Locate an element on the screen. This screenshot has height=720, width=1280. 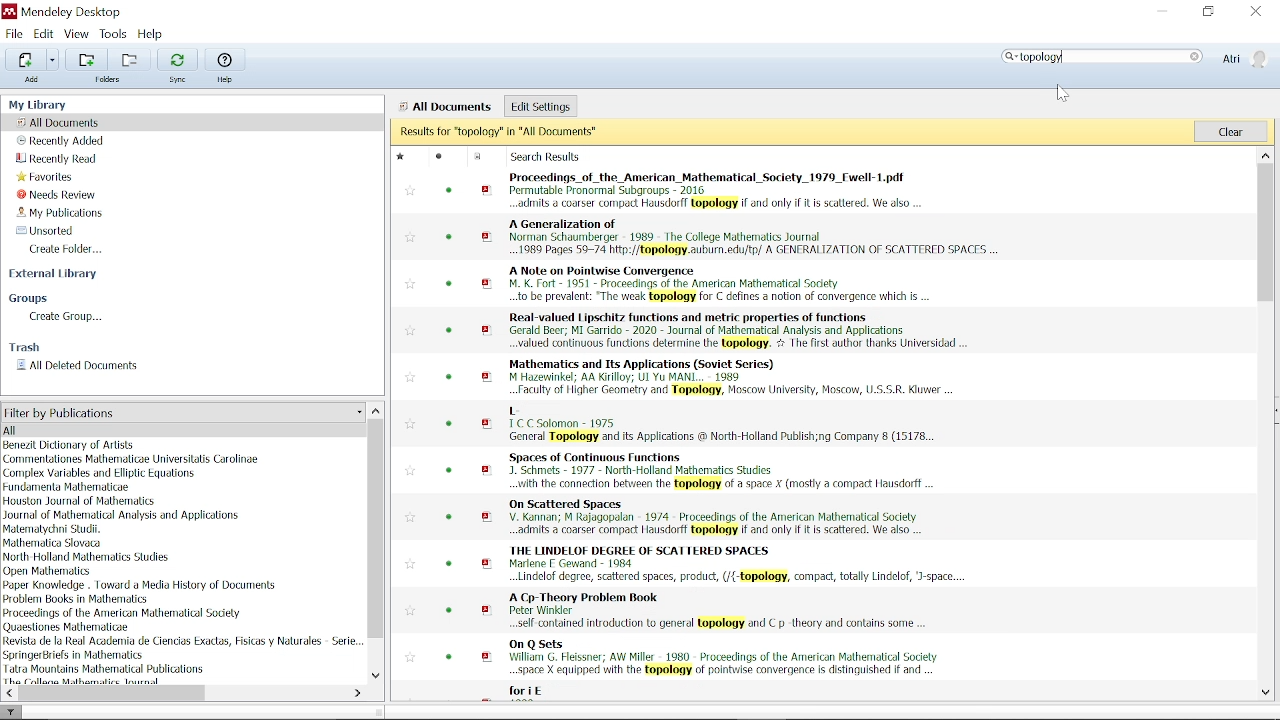
View is located at coordinates (77, 34).